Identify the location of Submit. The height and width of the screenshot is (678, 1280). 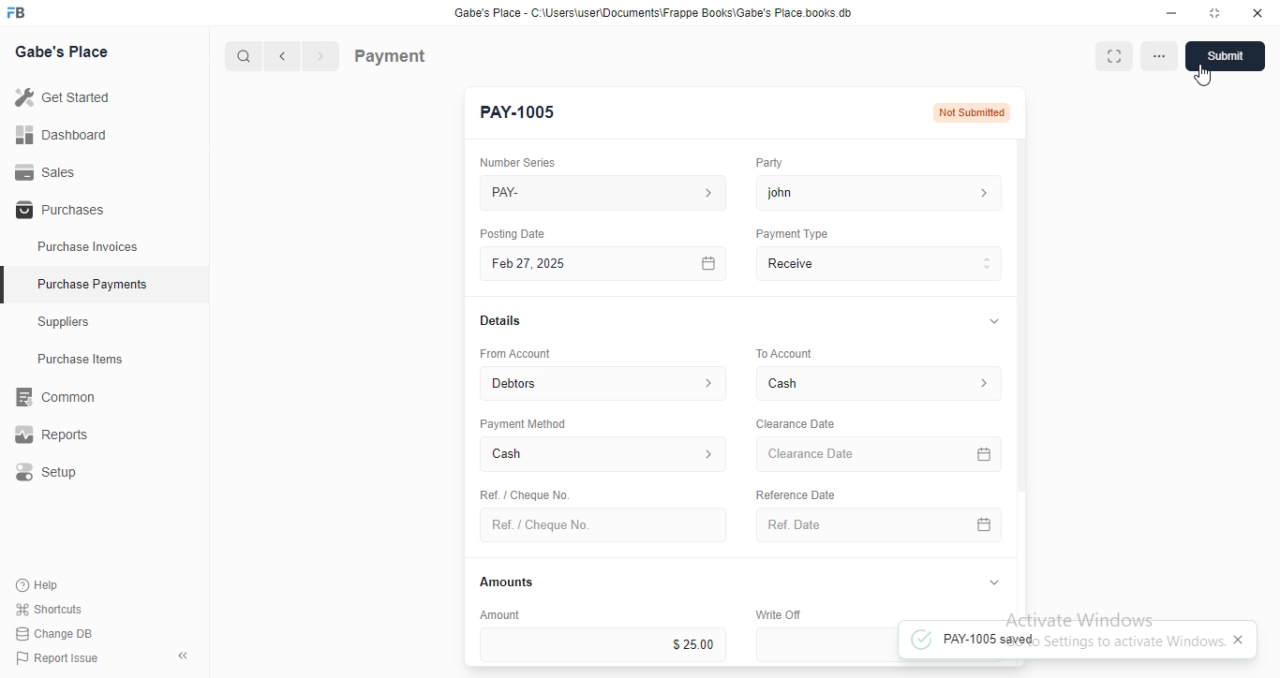
(1225, 56).